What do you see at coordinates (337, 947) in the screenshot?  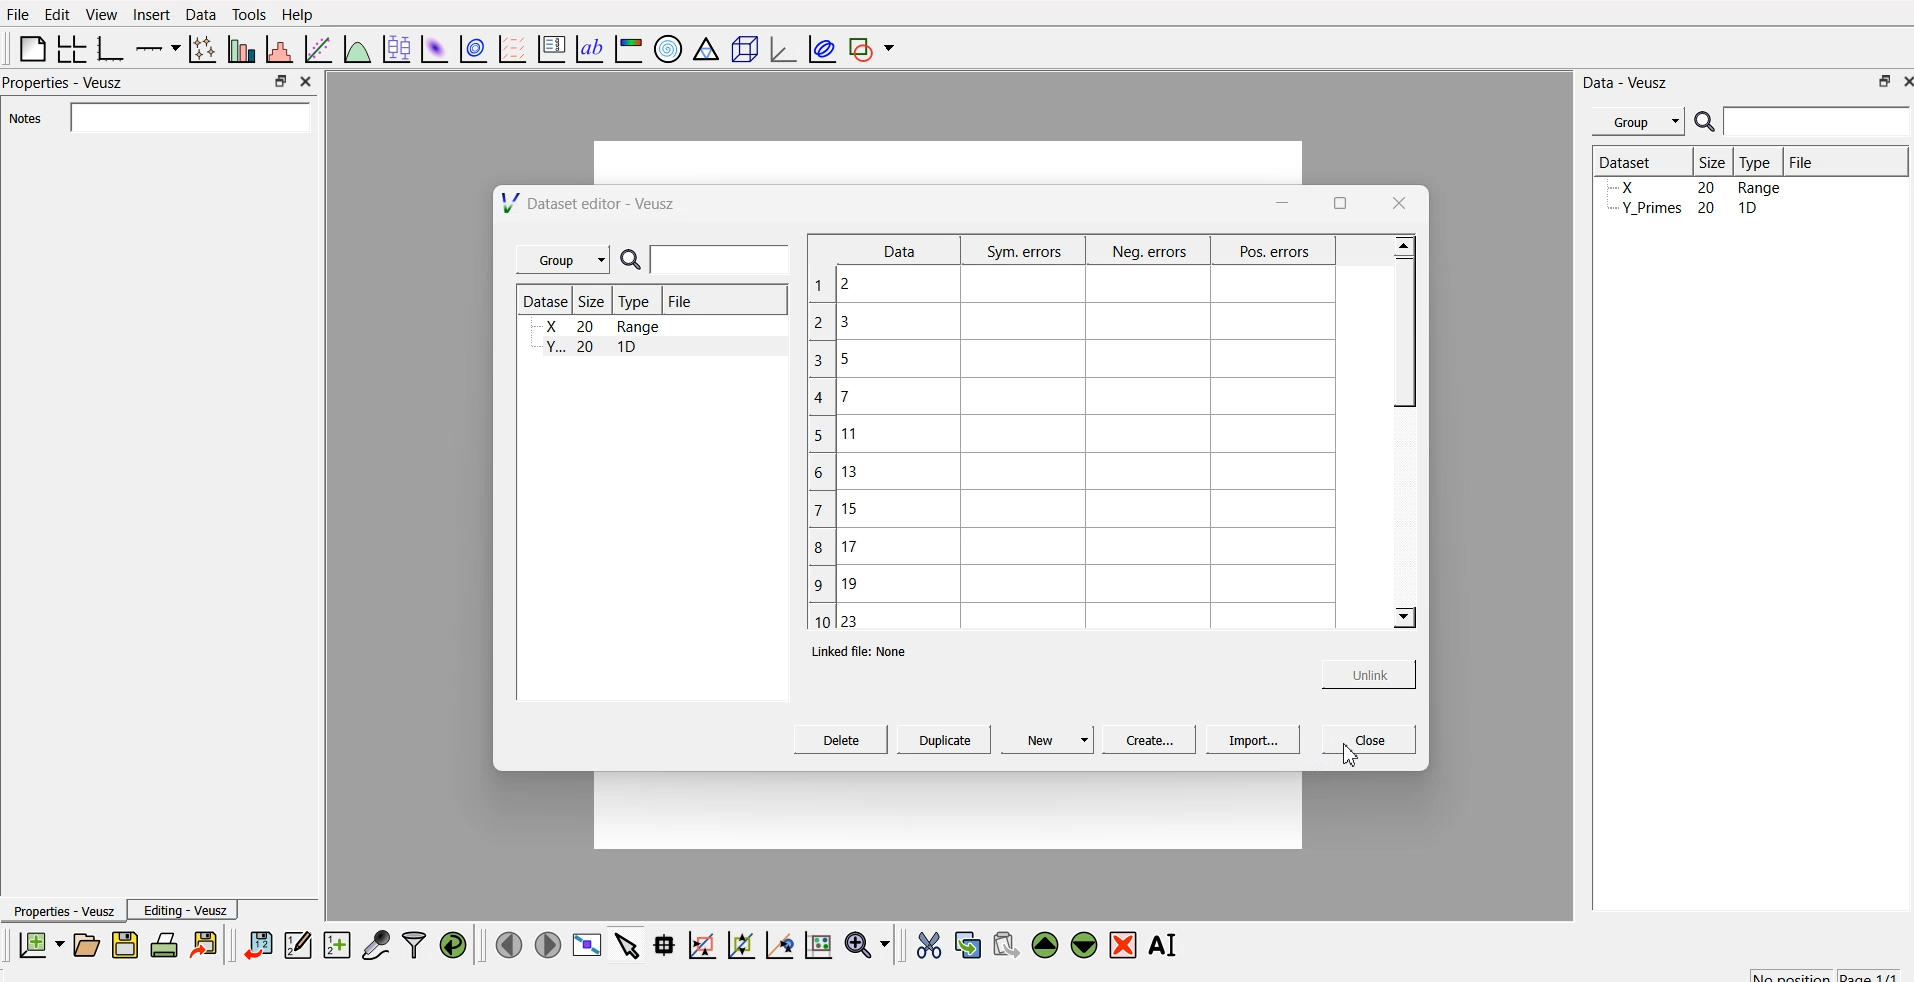 I see `create a new dataset` at bounding box center [337, 947].